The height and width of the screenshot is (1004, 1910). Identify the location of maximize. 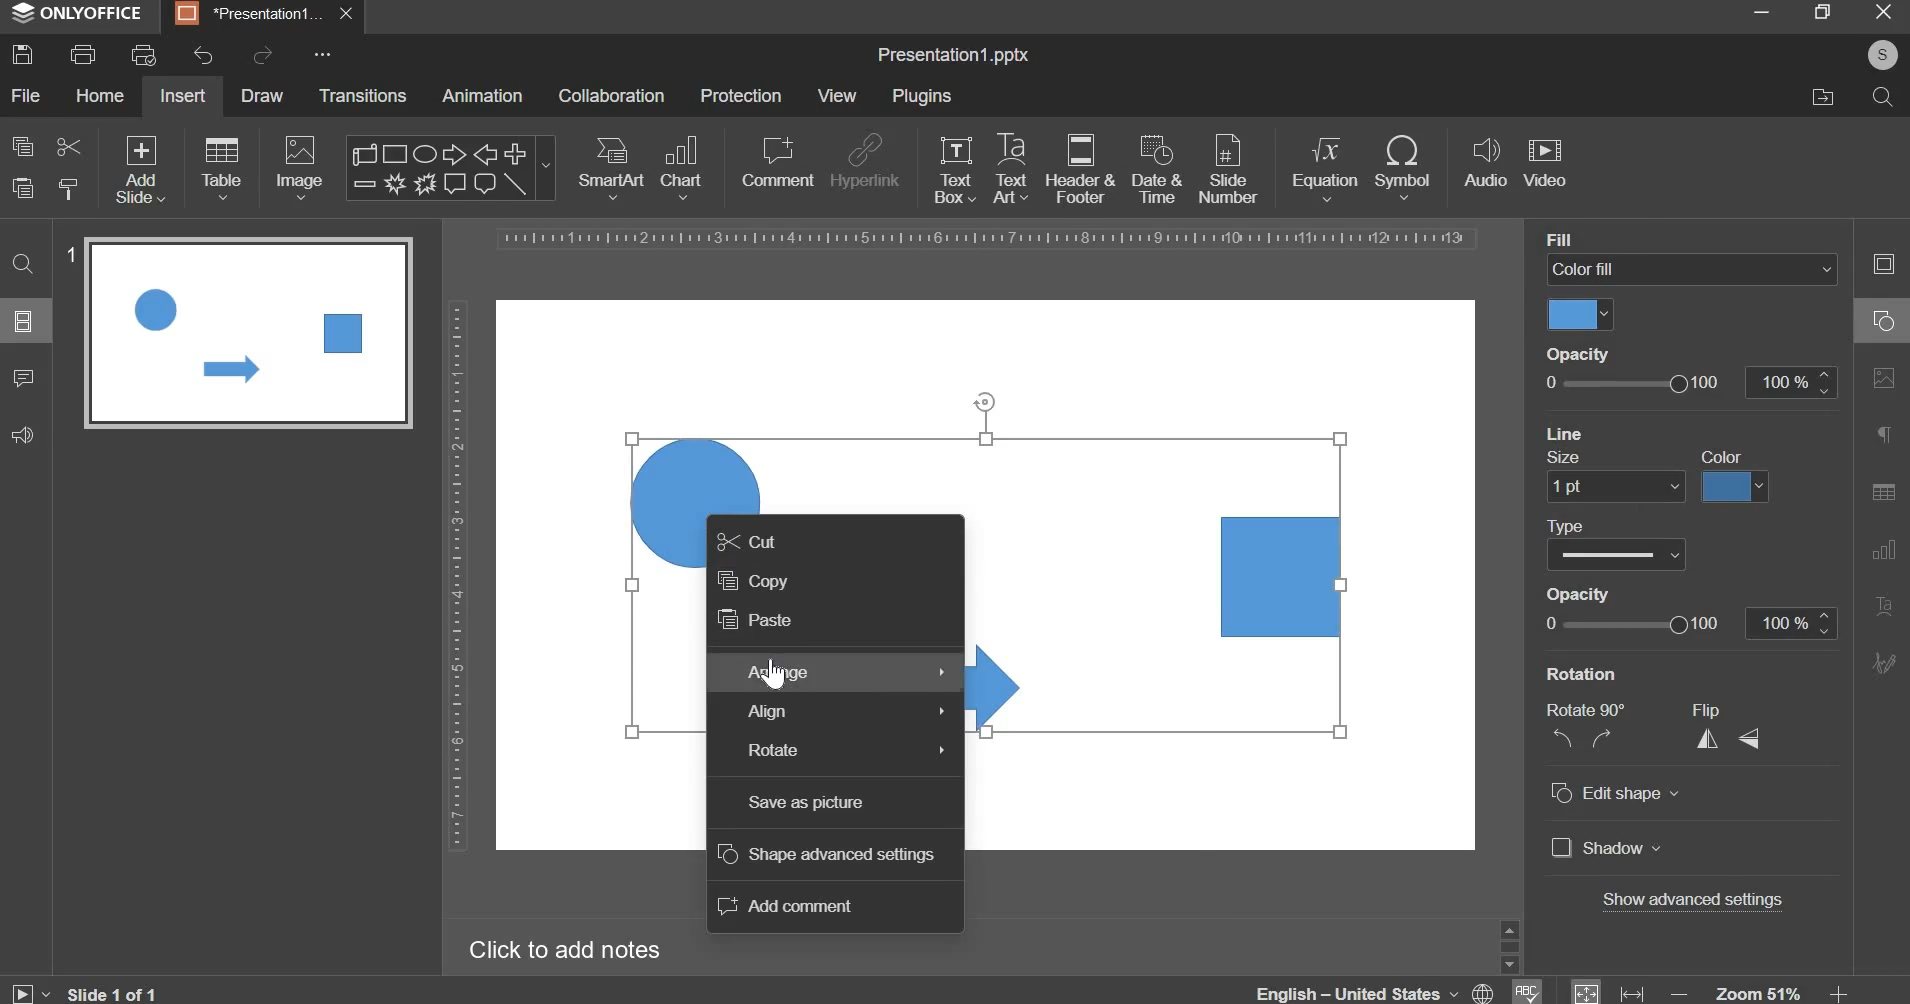
(1821, 11).